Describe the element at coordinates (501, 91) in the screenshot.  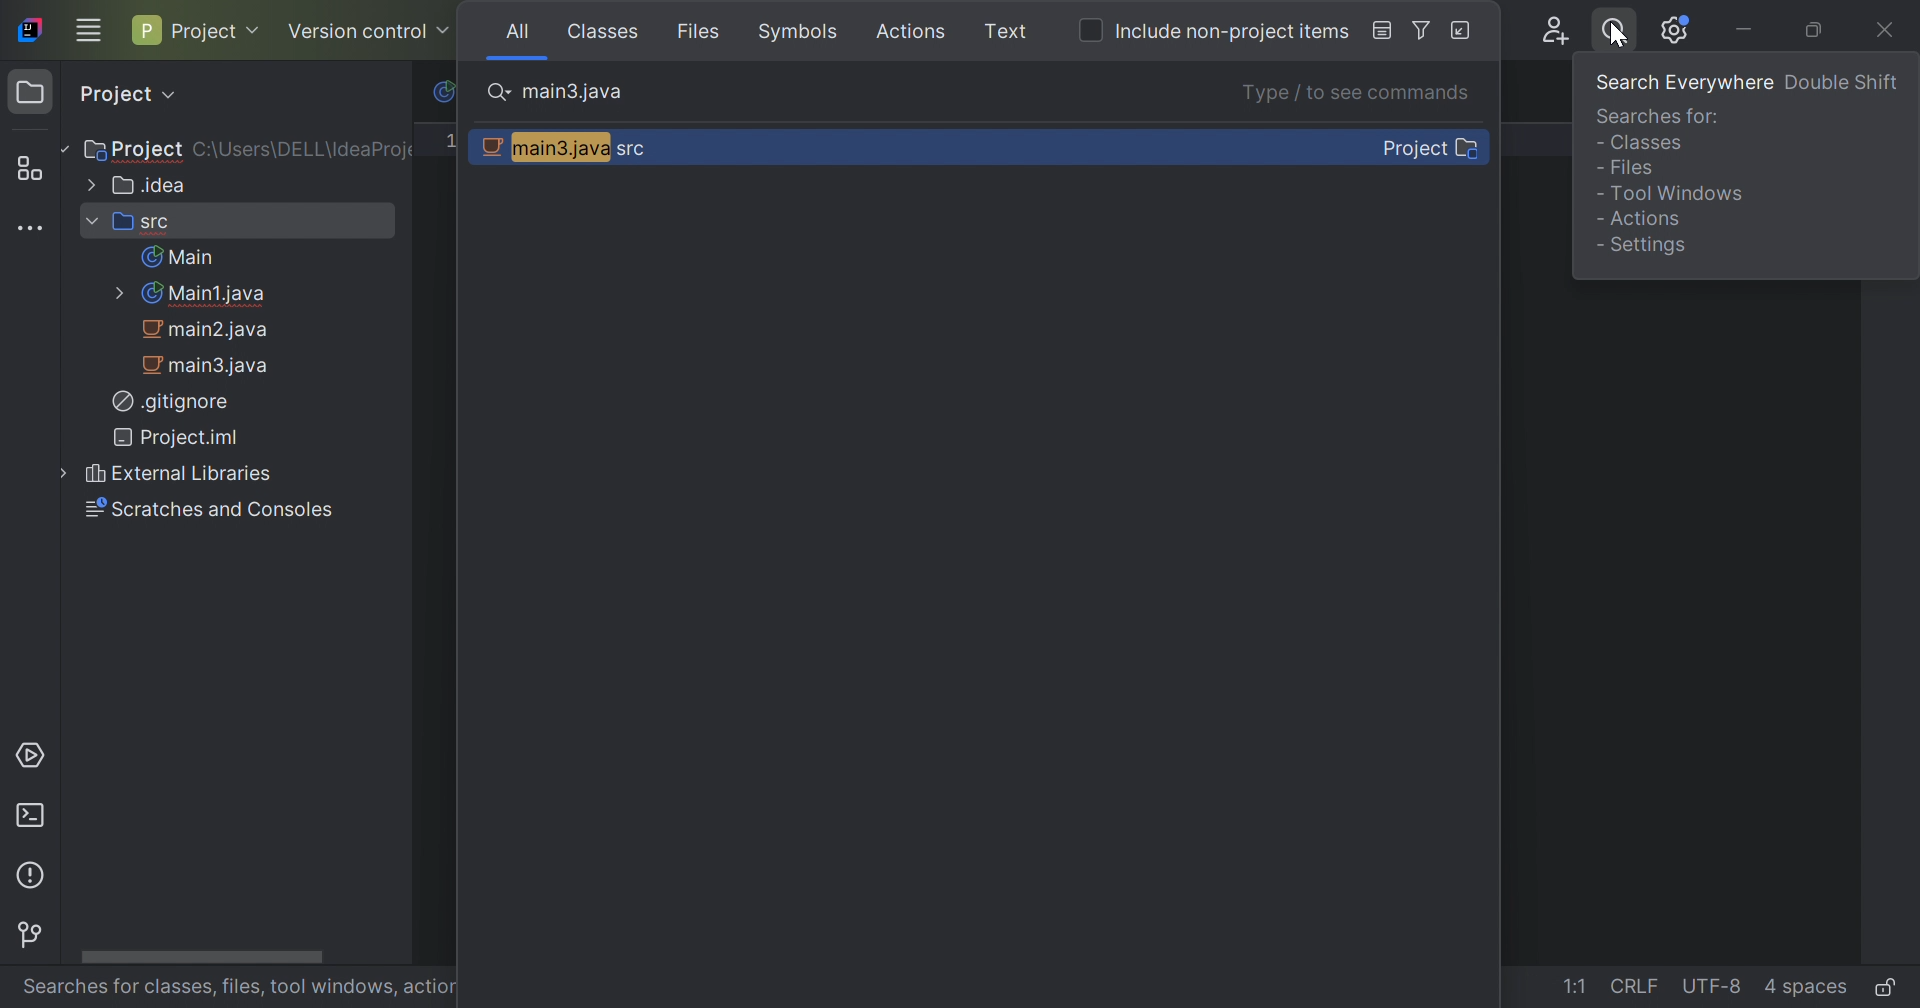
I see `Search icon` at that location.